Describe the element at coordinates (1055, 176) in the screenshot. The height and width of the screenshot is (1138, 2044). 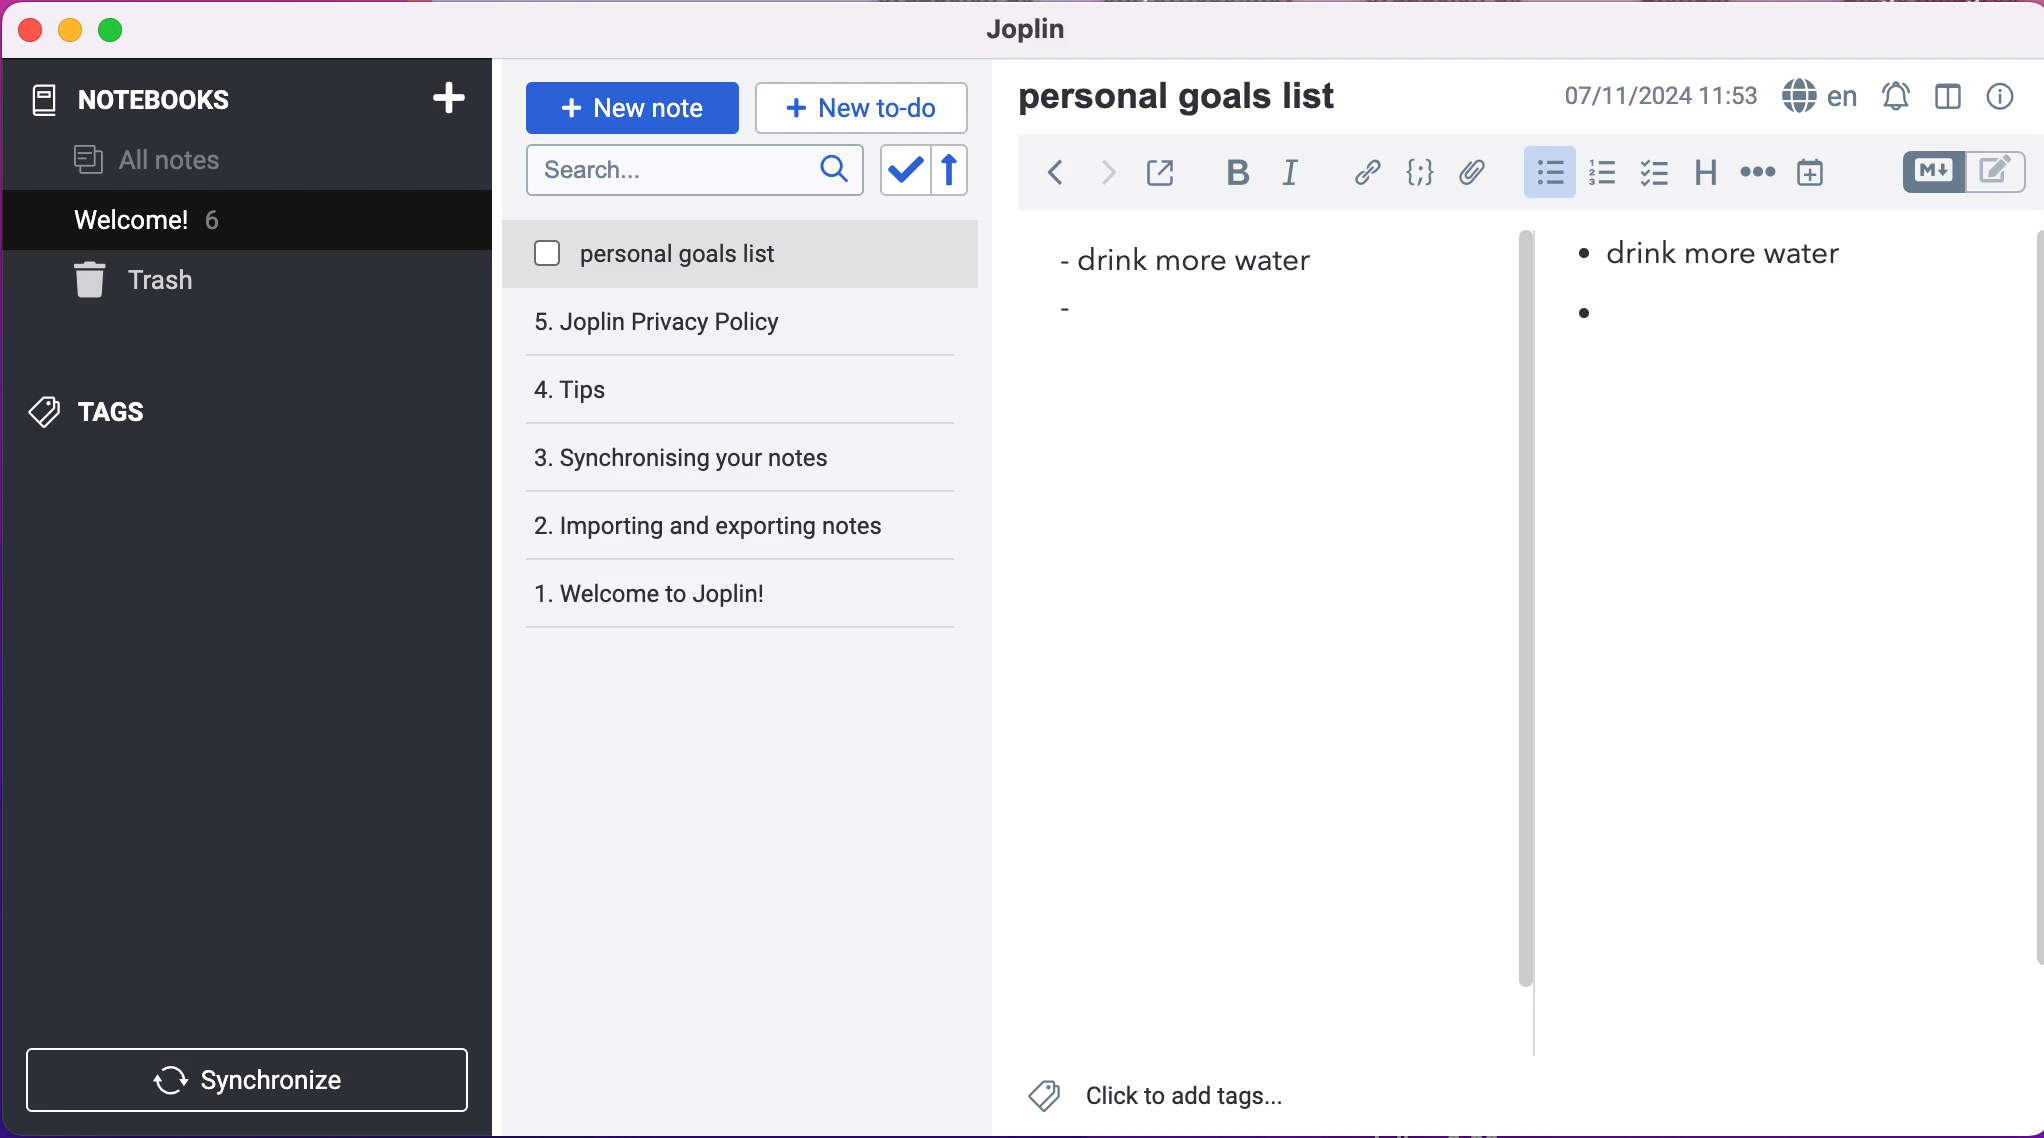
I see `back` at that location.